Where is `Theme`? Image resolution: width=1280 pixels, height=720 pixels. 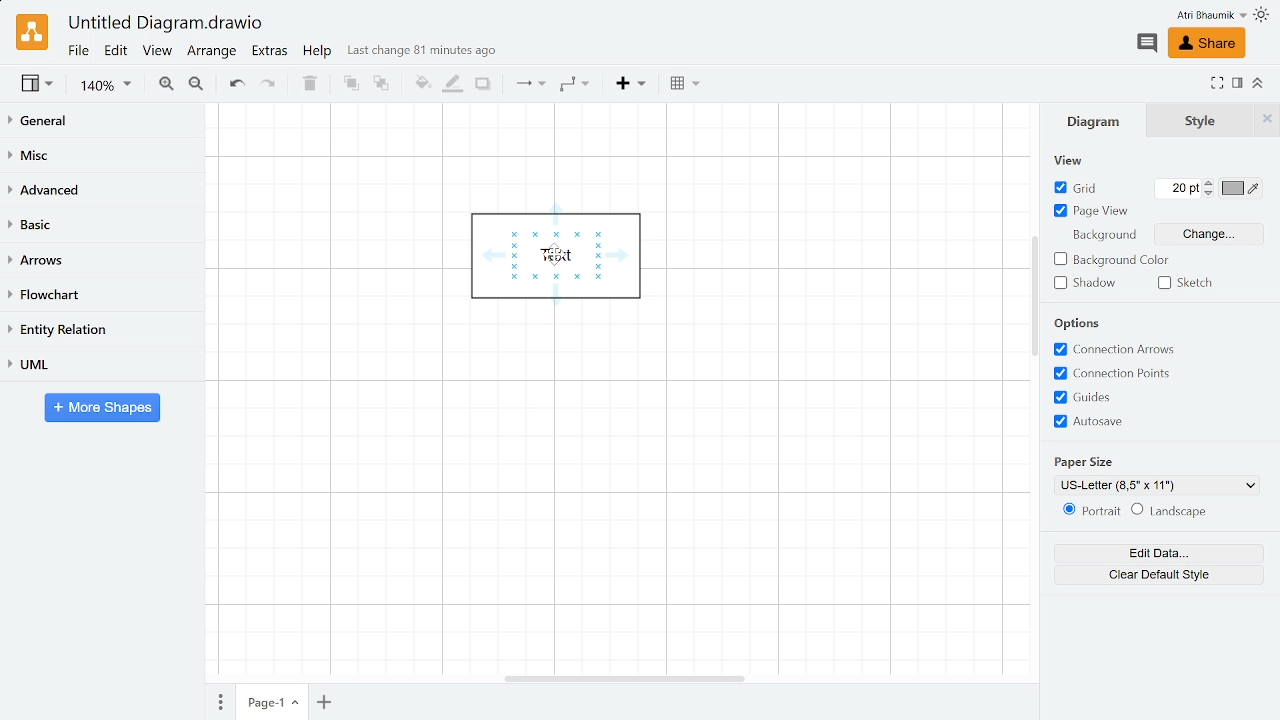 Theme is located at coordinates (1264, 15).